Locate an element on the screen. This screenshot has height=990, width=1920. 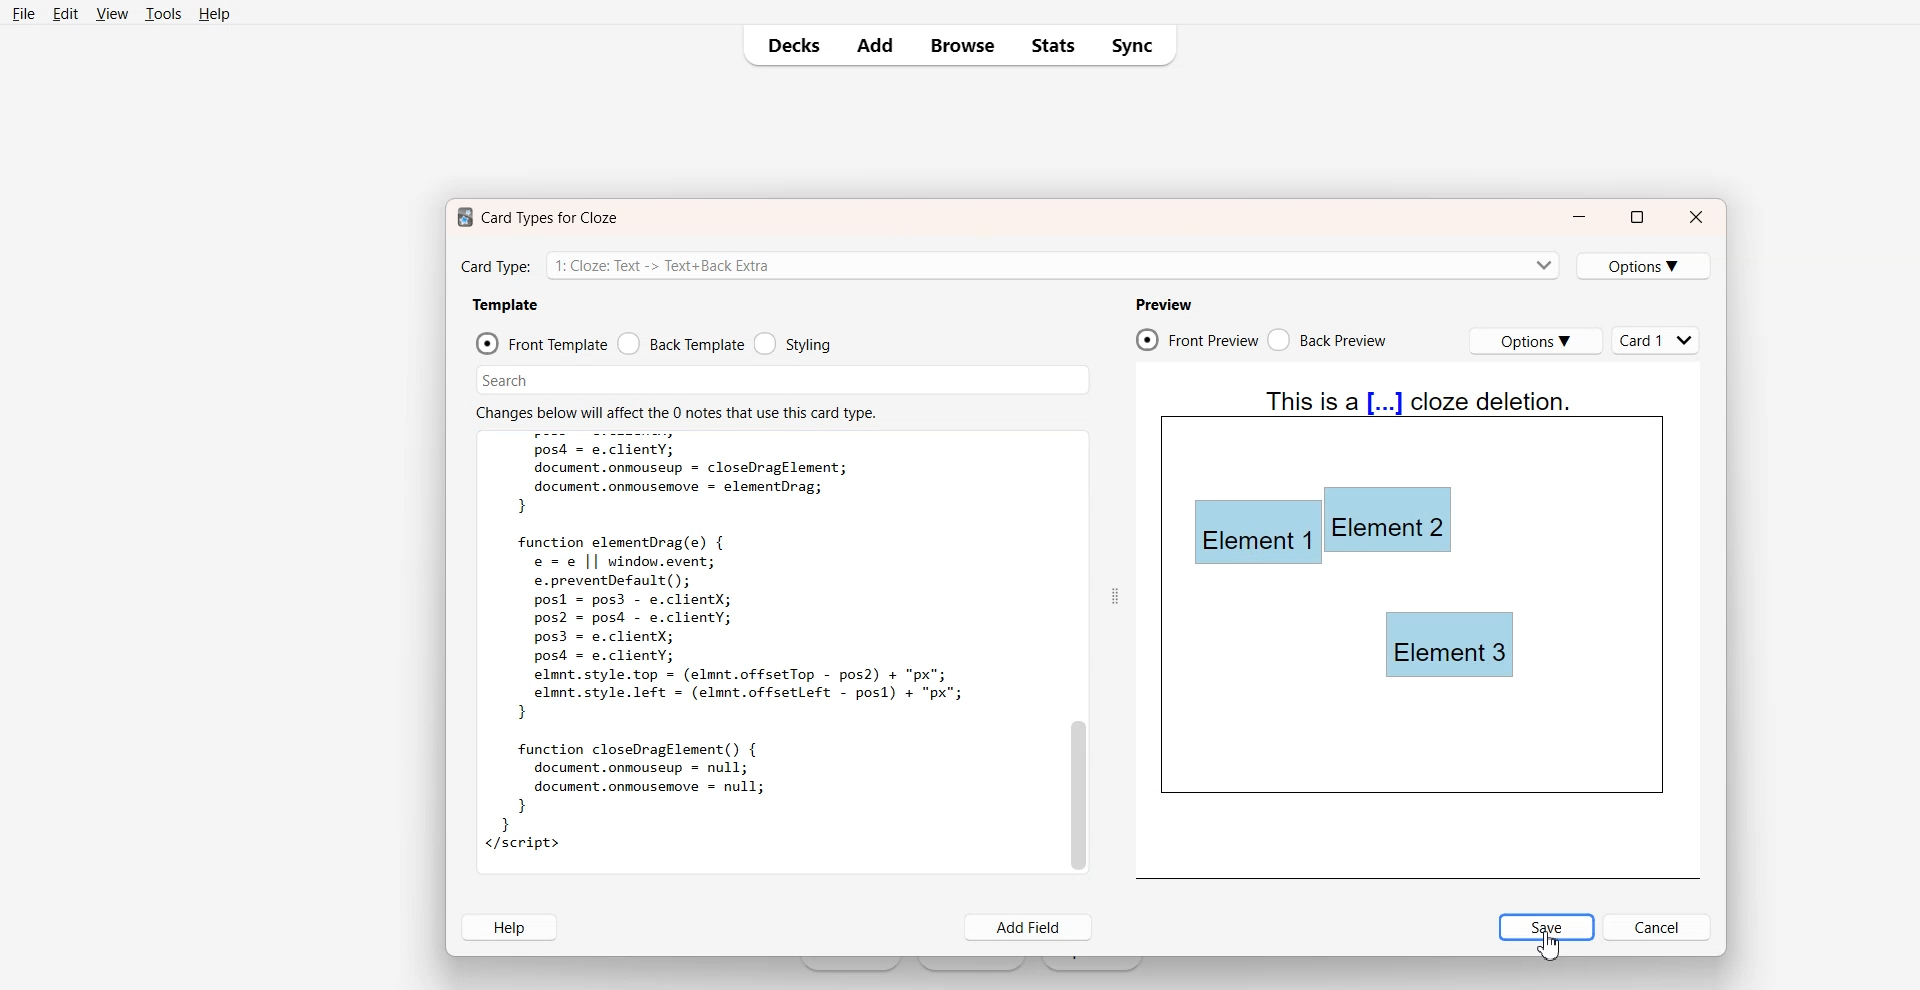
Back Template is located at coordinates (681, 343).